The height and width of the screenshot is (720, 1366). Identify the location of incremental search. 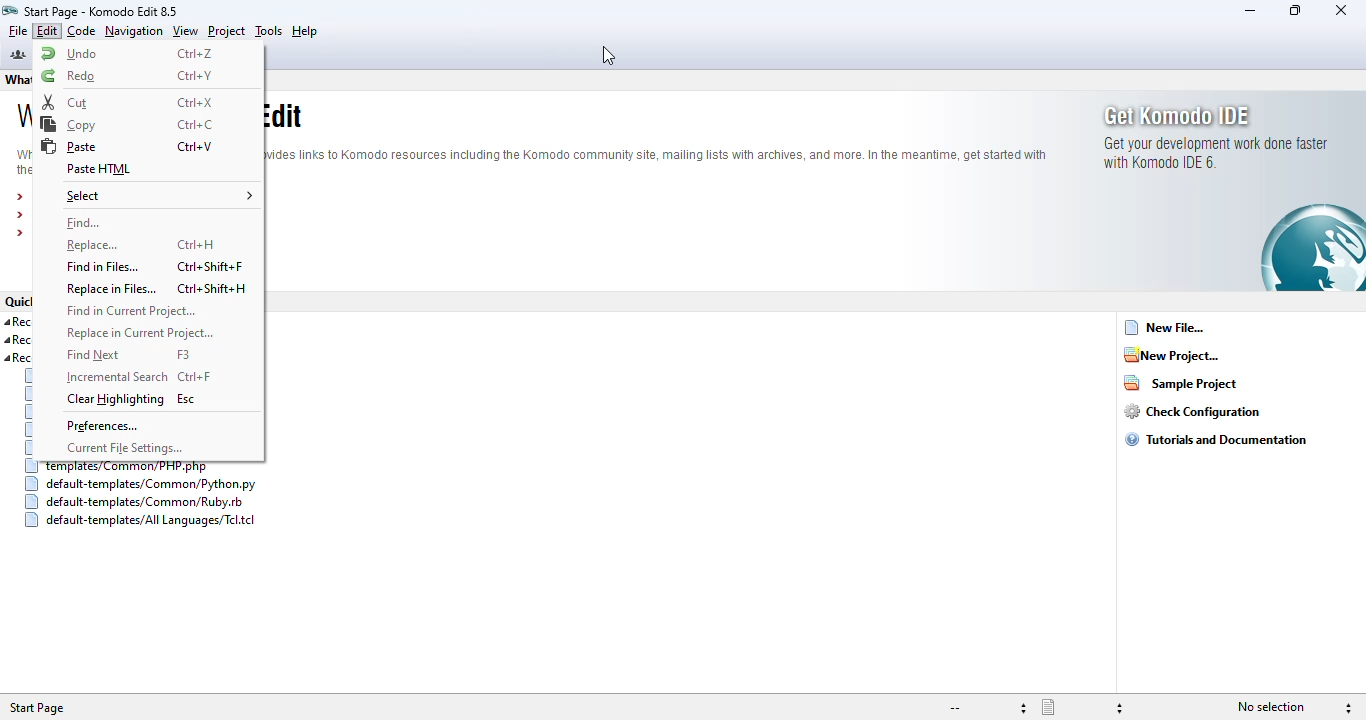
(118, 376).